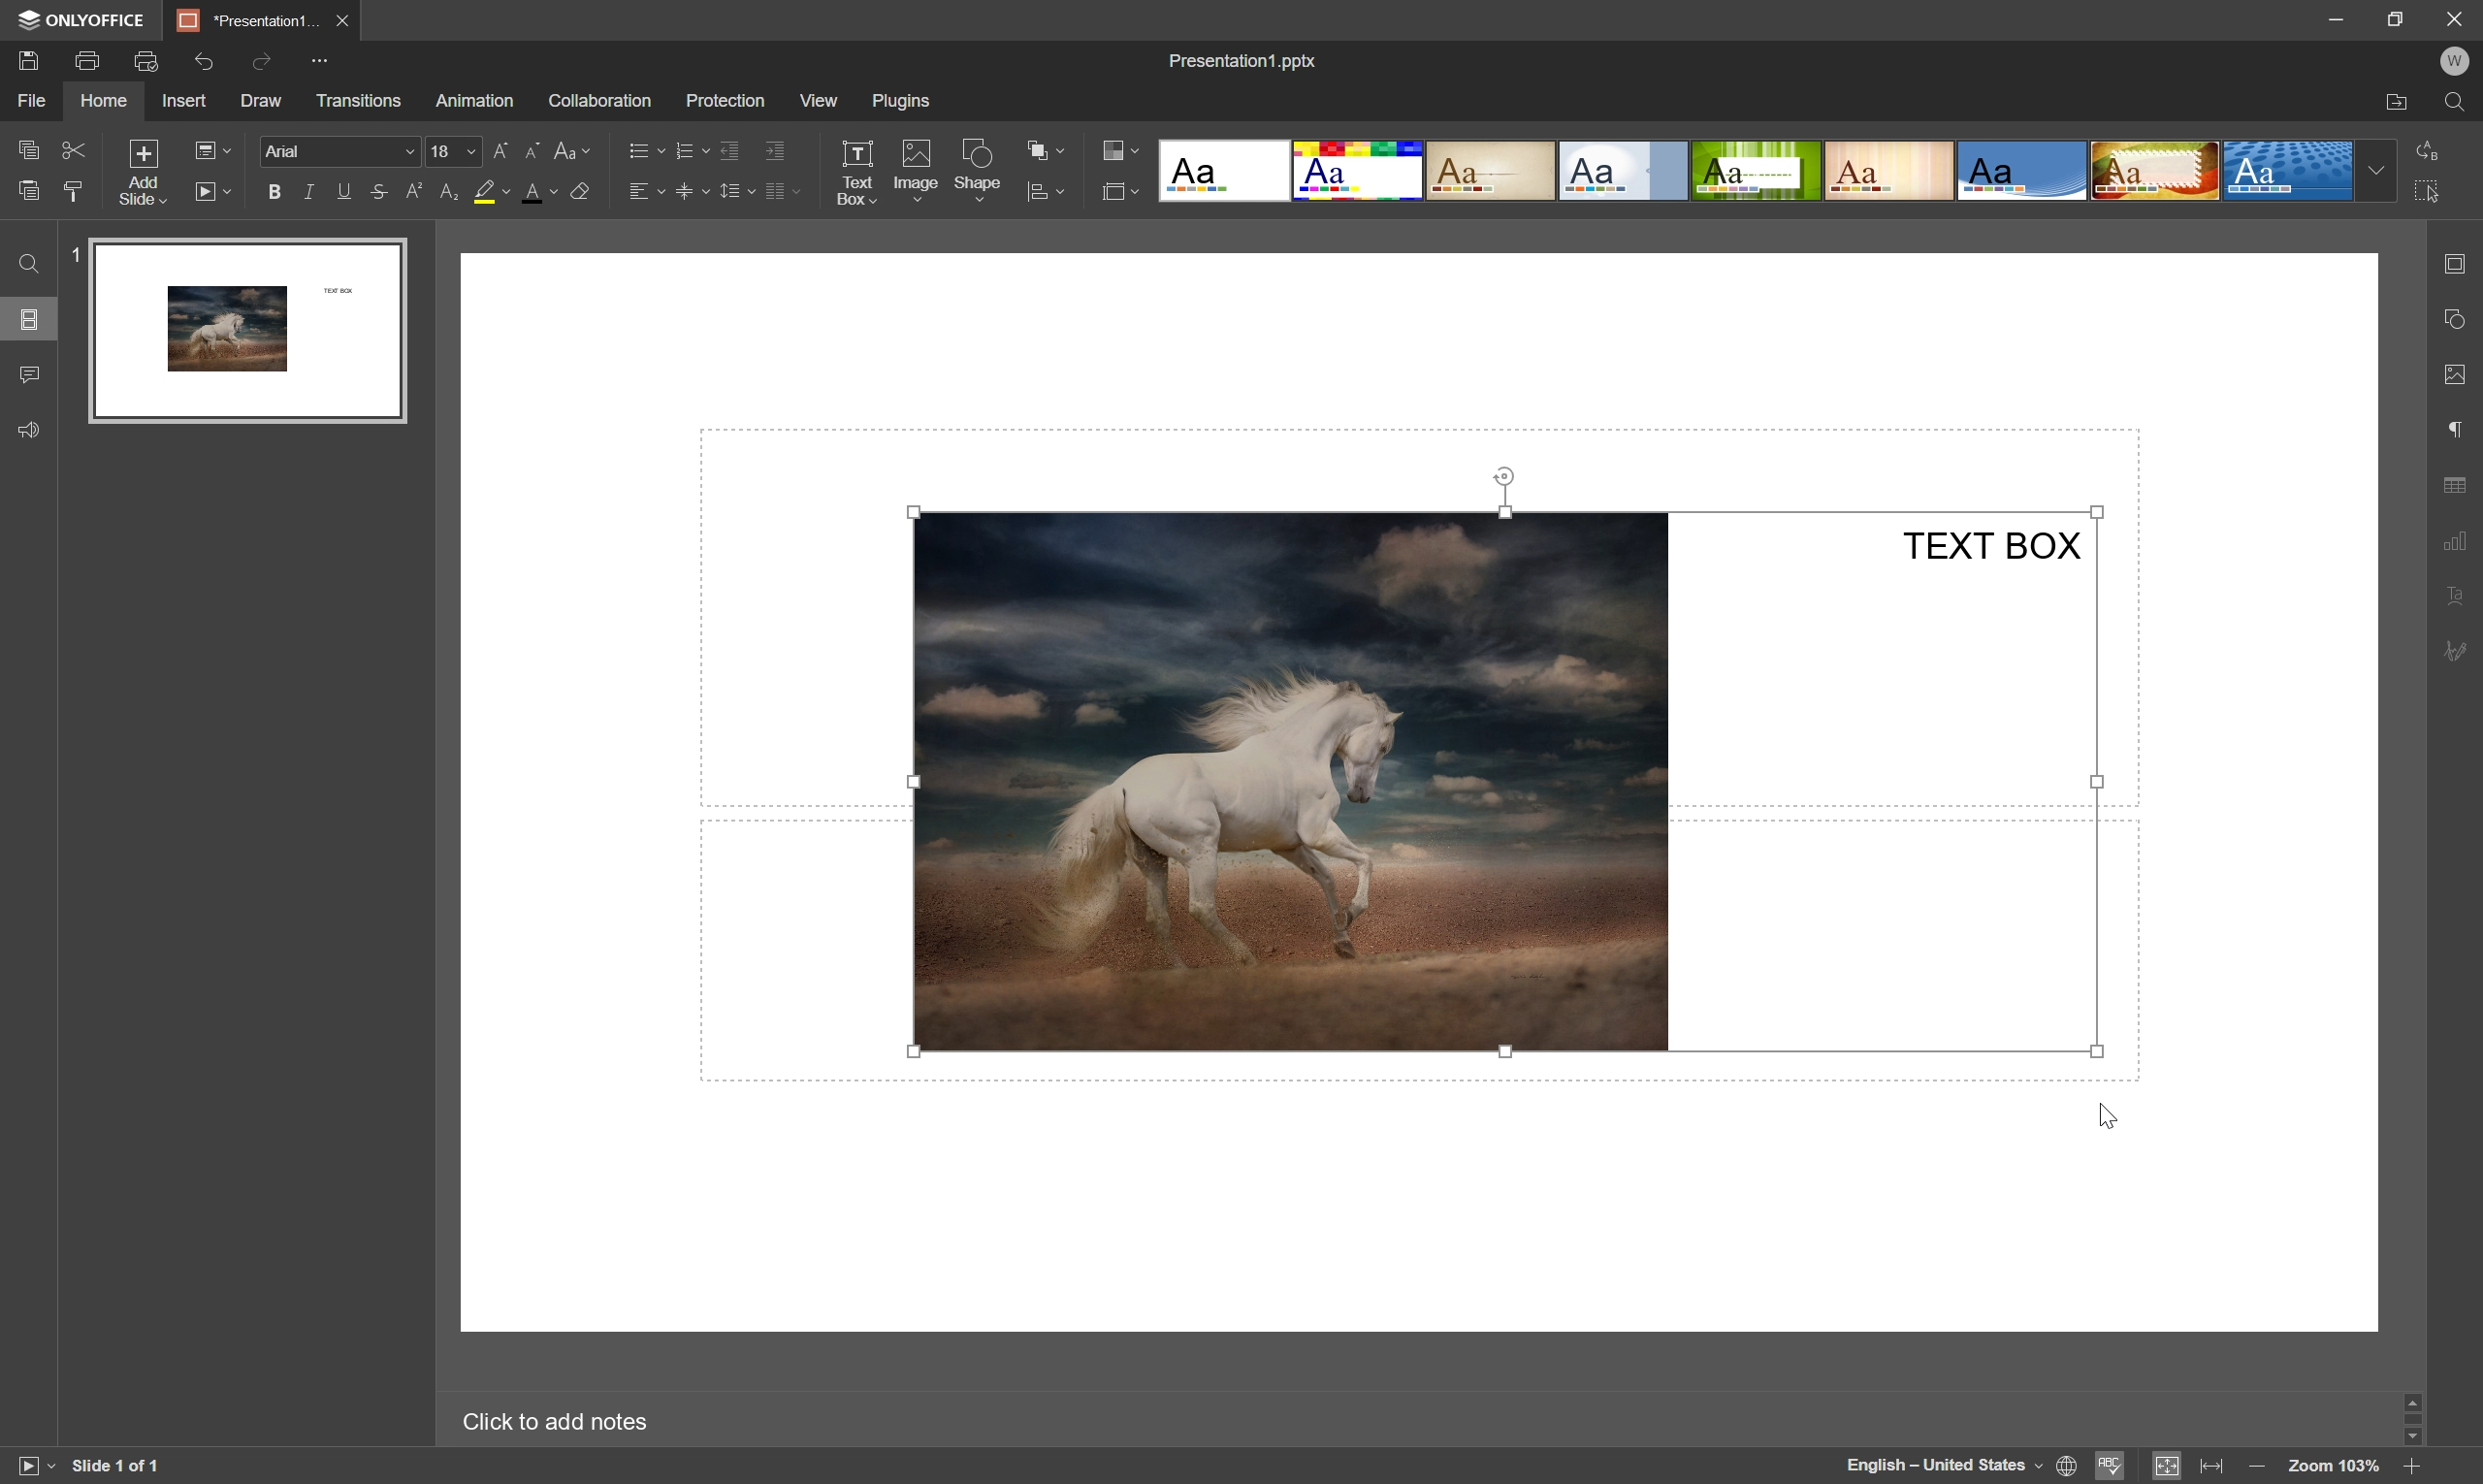  Describe the element at coordinates (418, 193) in the screenshot. I see `superscript` at that location.